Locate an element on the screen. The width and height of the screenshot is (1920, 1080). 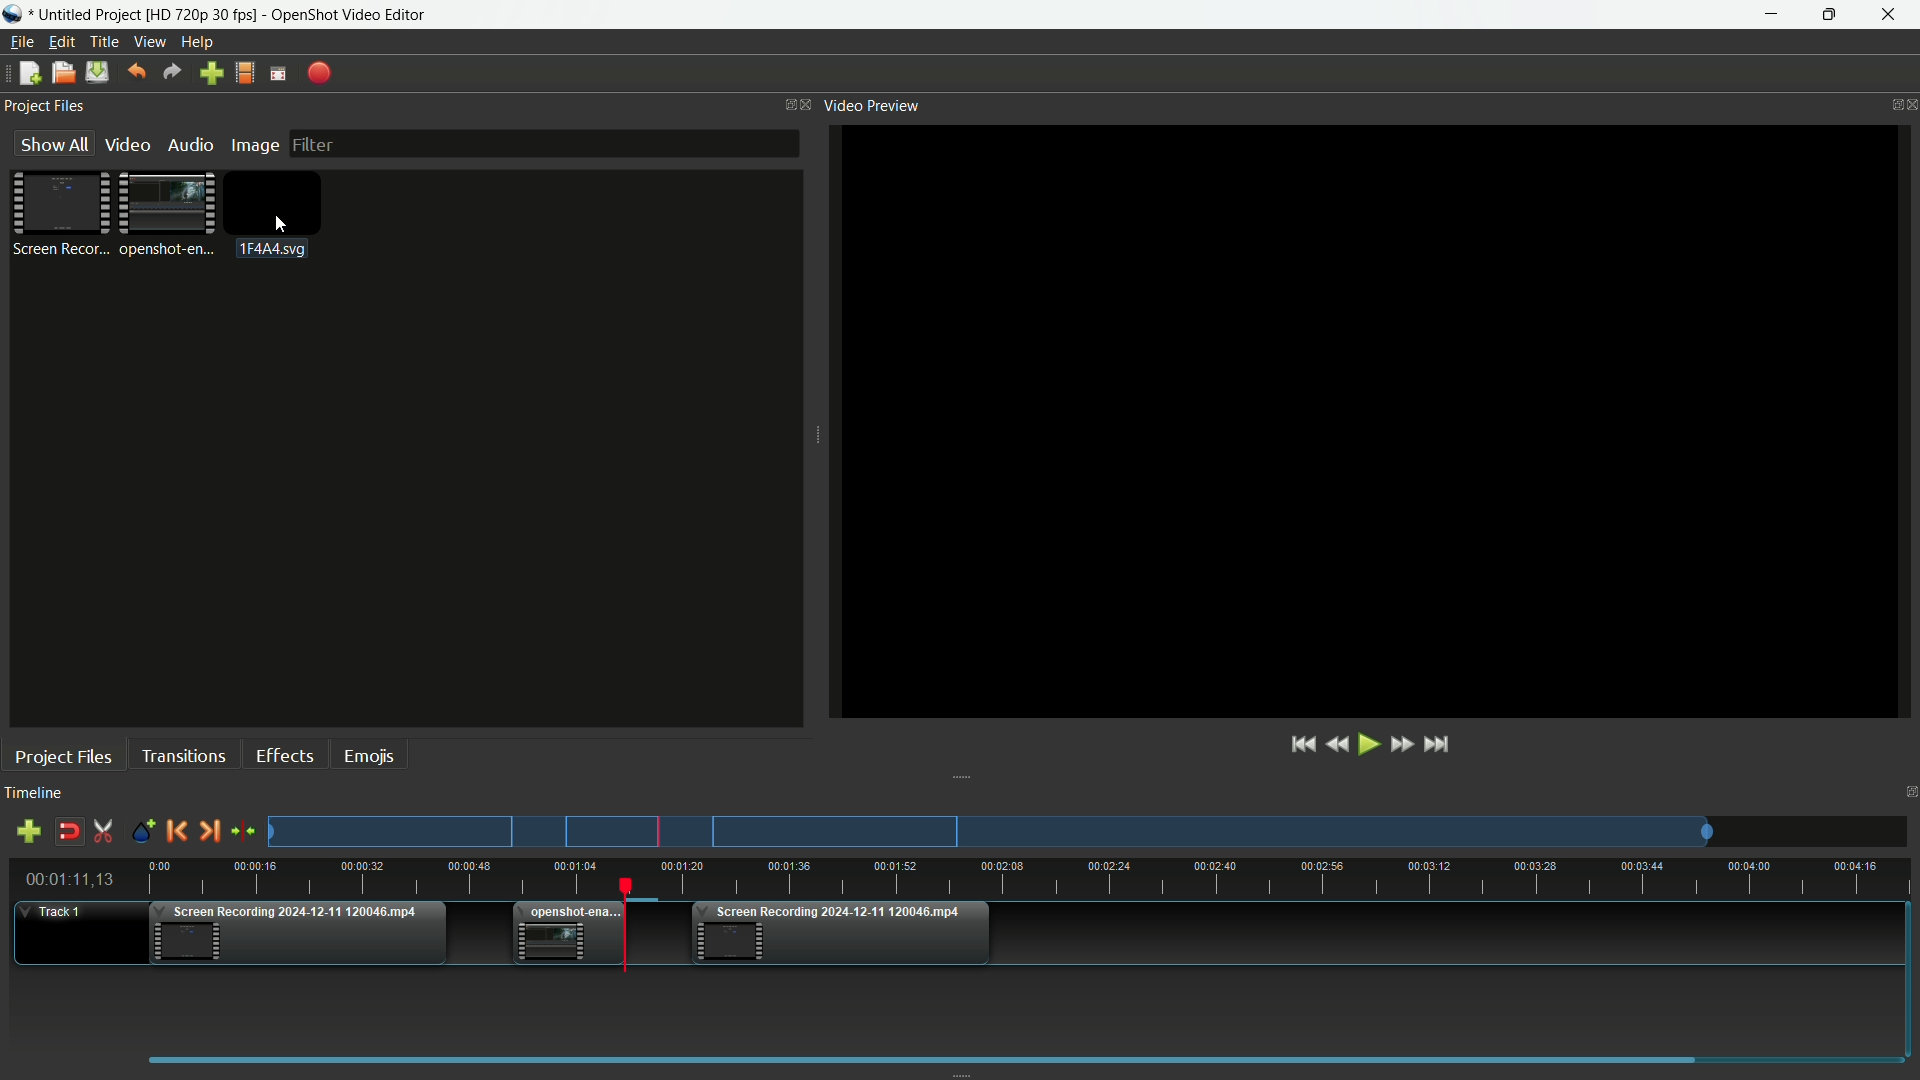
Project file 2 is located at coordinates (164, 212).